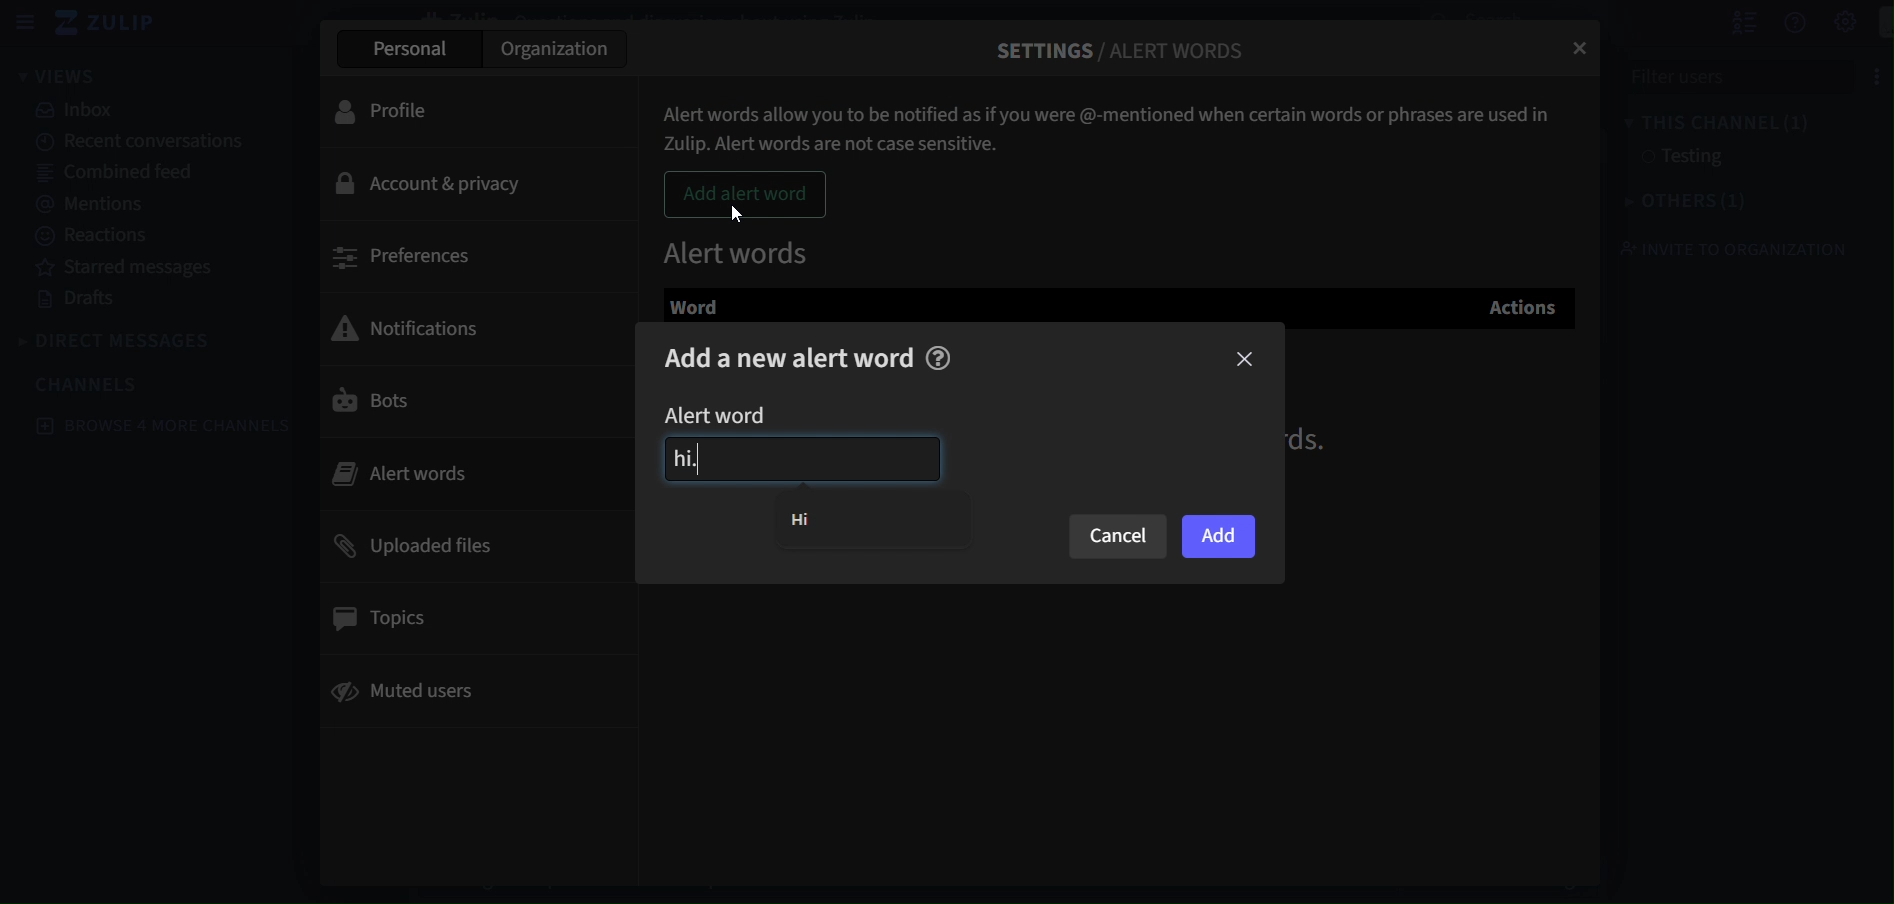  Describe the element at coordinates (425, 471) in the screenshot. I see `alert words` at that location.